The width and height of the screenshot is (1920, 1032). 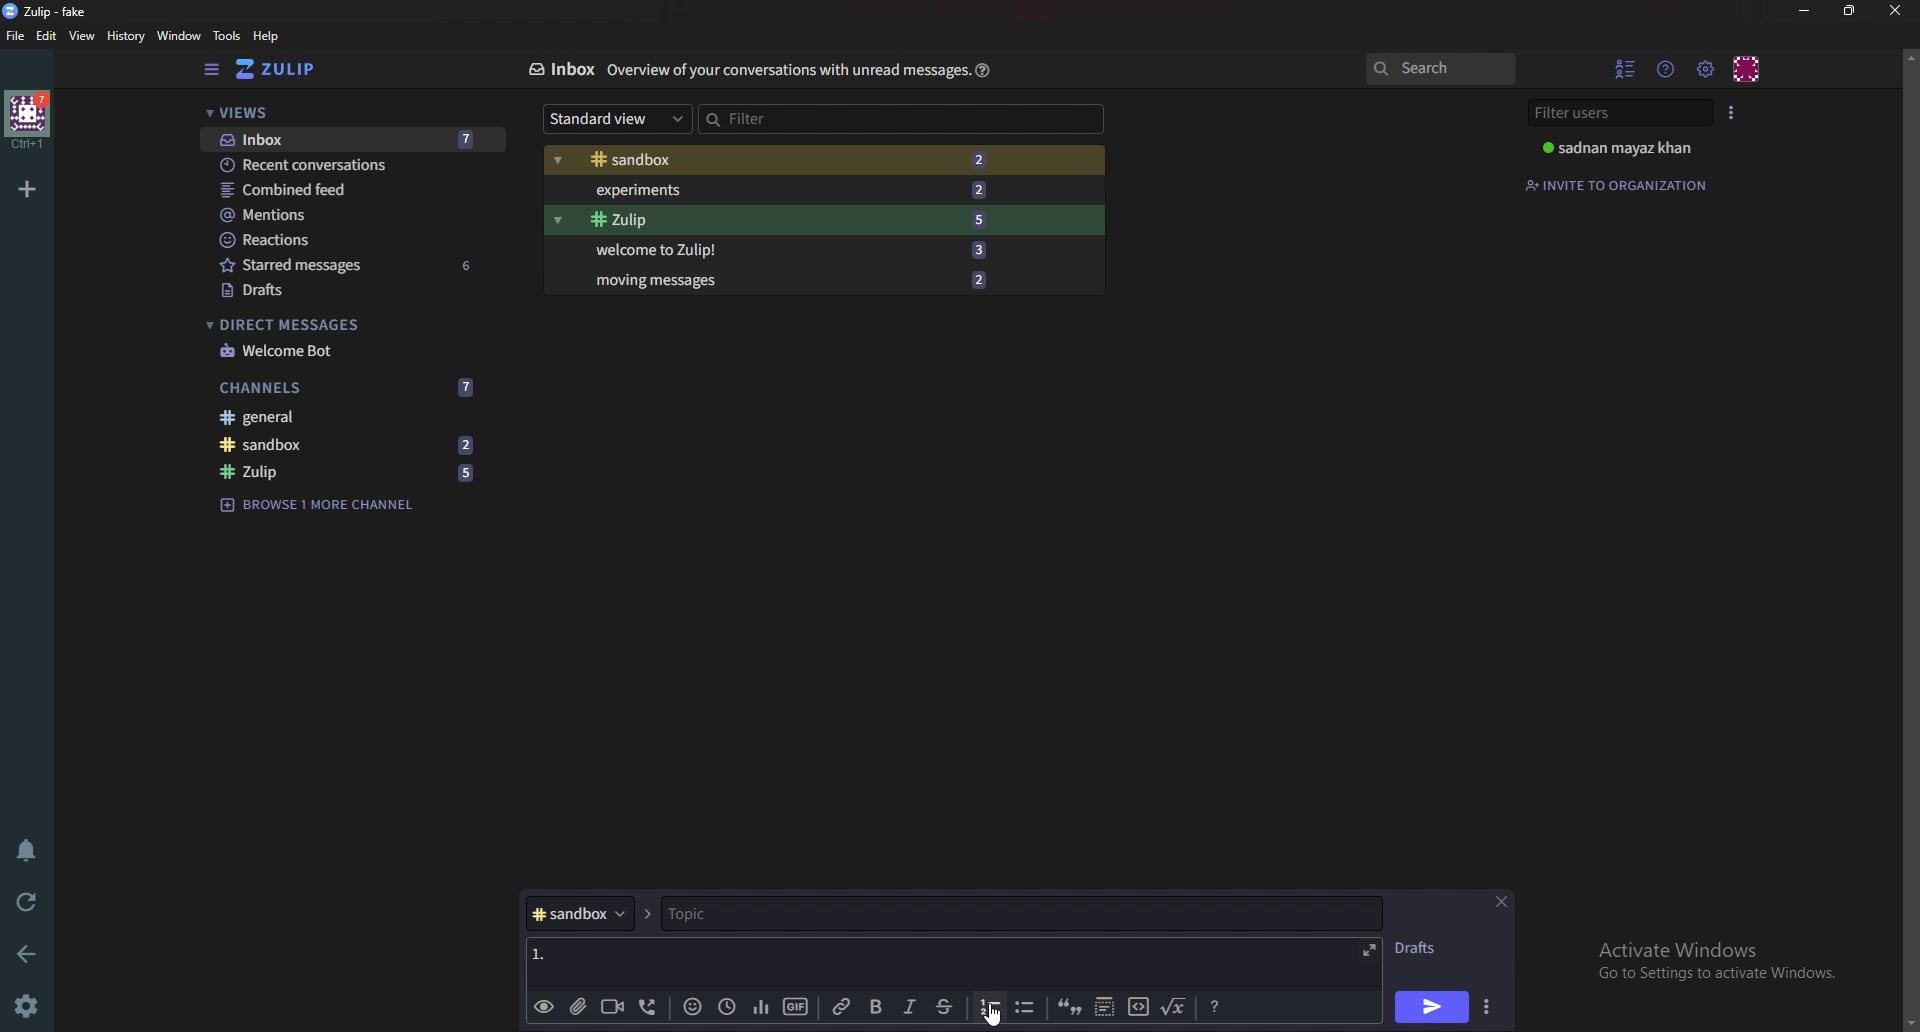 I want to click on number list, so click(x=990, y=1006).